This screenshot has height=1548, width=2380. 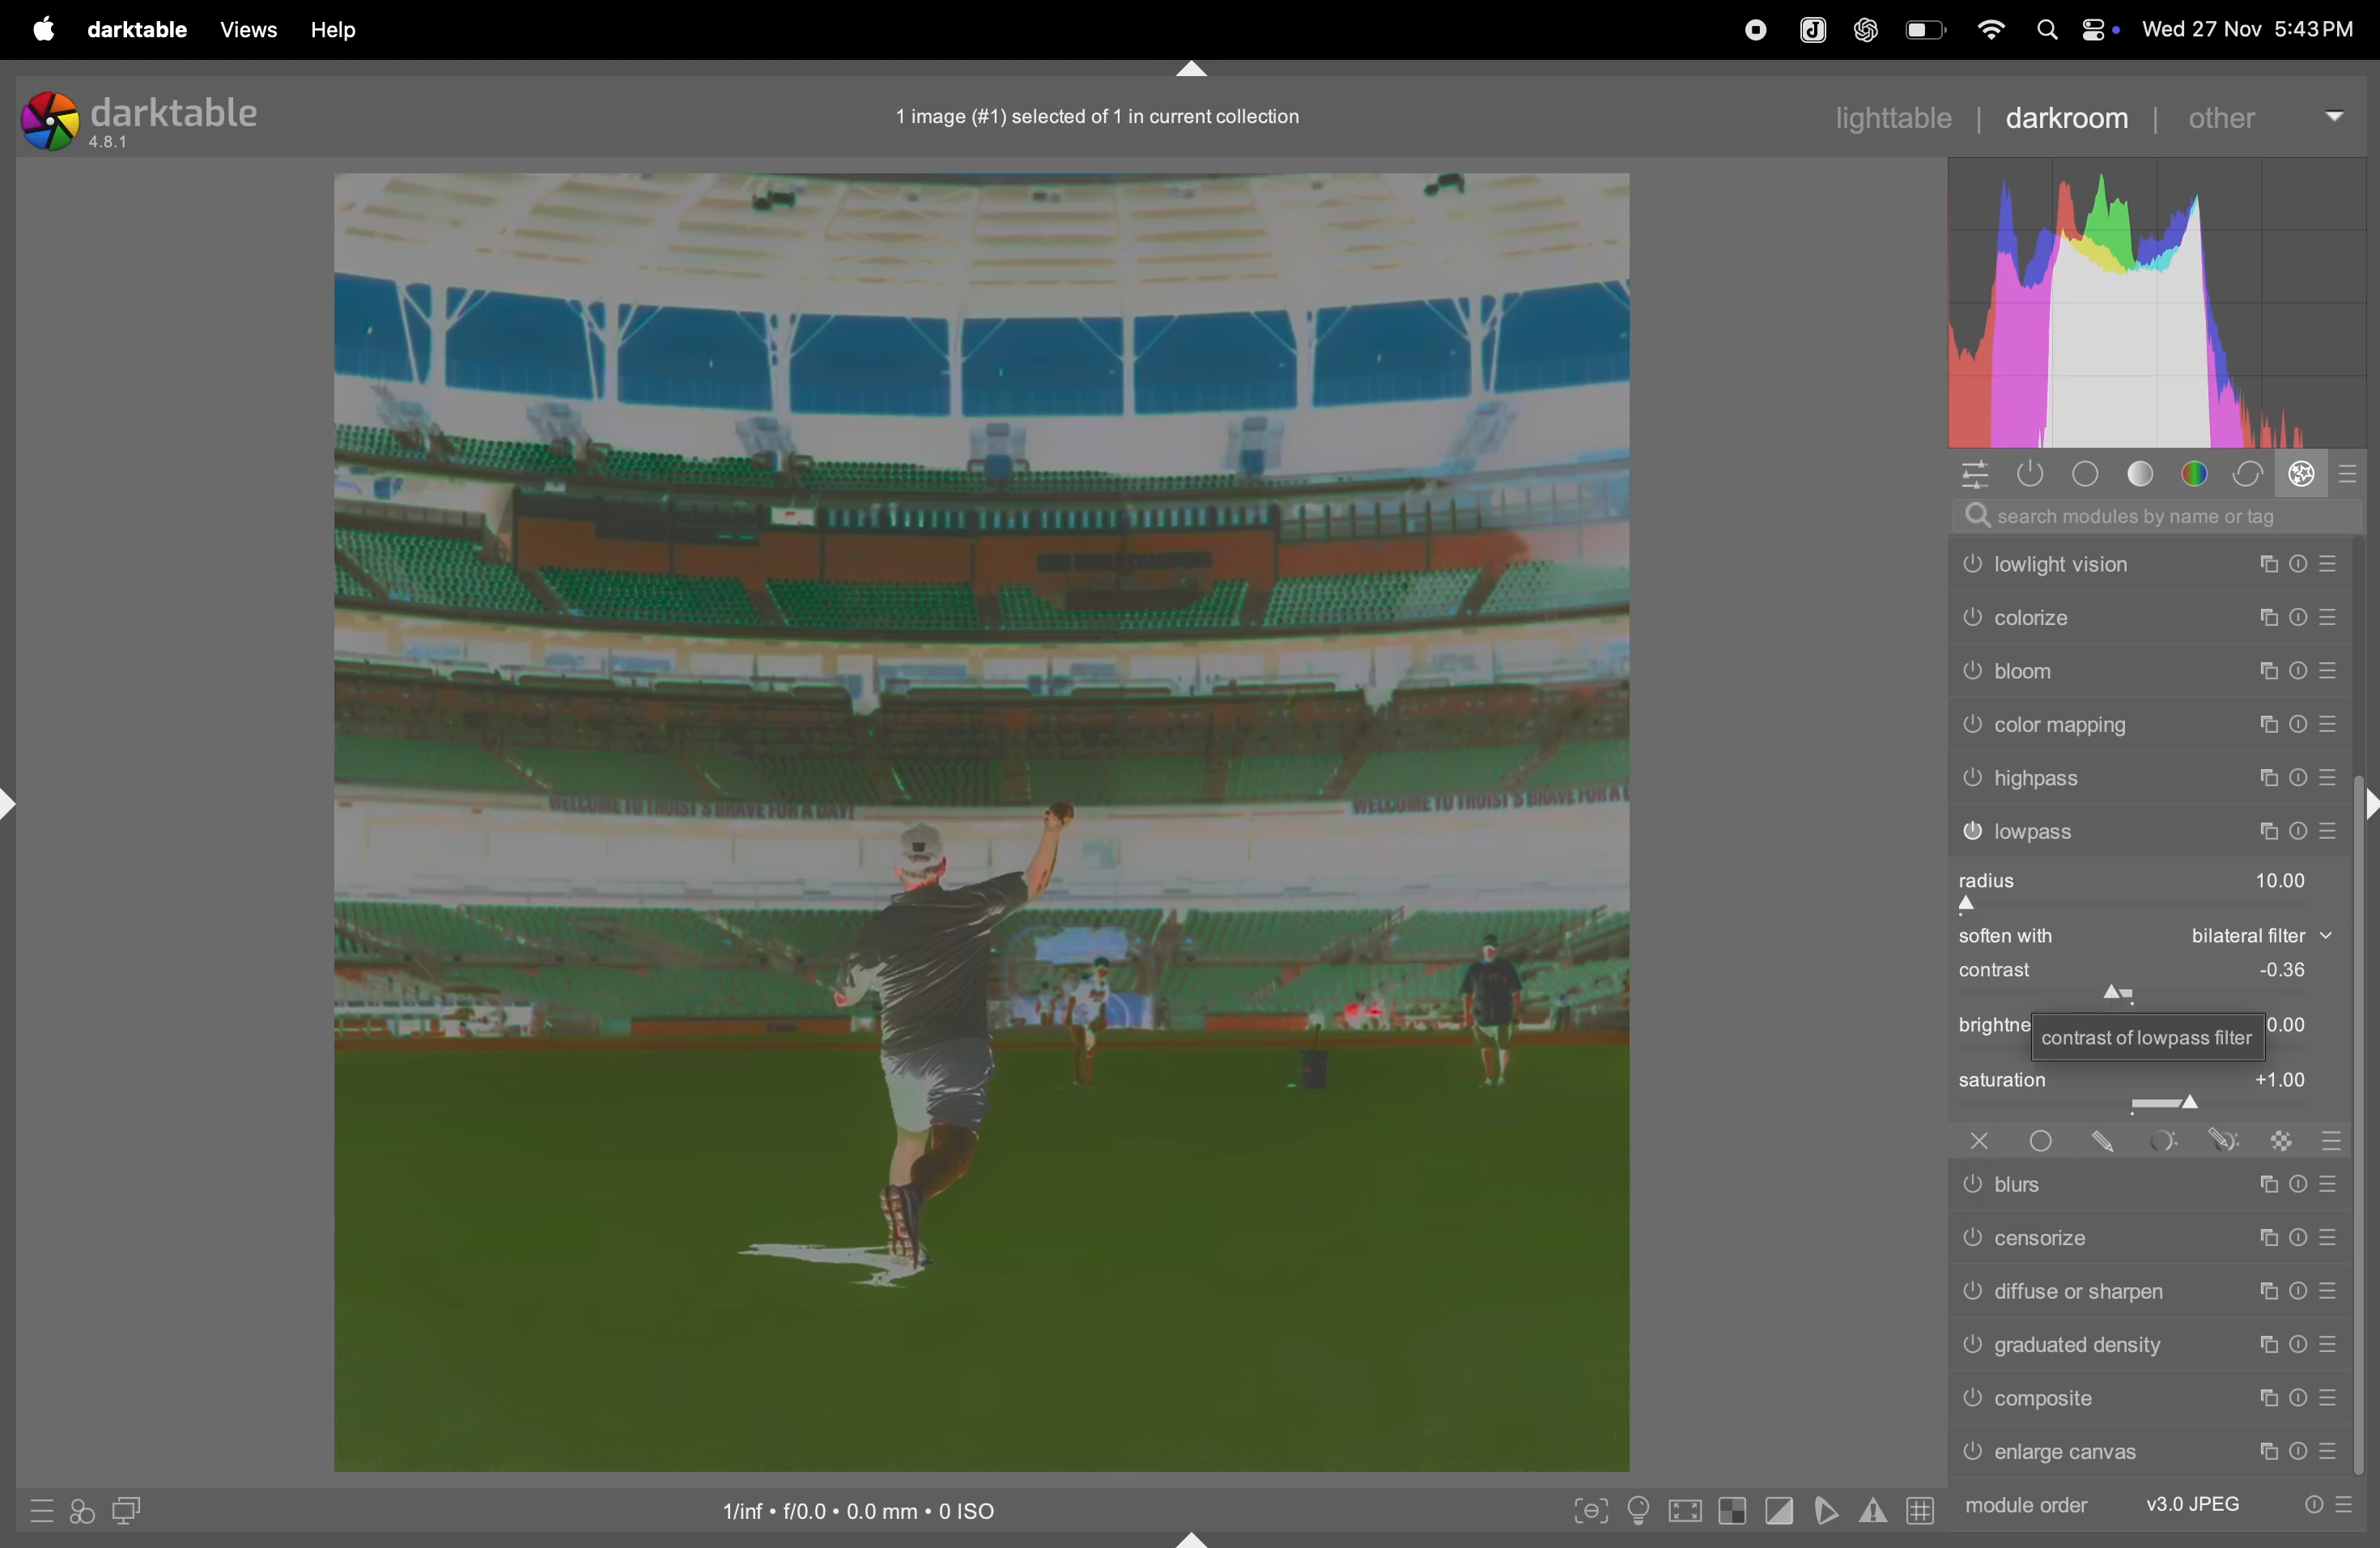 What do you see at coordinates (1194, 1537) in the screenshot?
I see `shift+ctrl+b` at bounding box center [1194, 1537].